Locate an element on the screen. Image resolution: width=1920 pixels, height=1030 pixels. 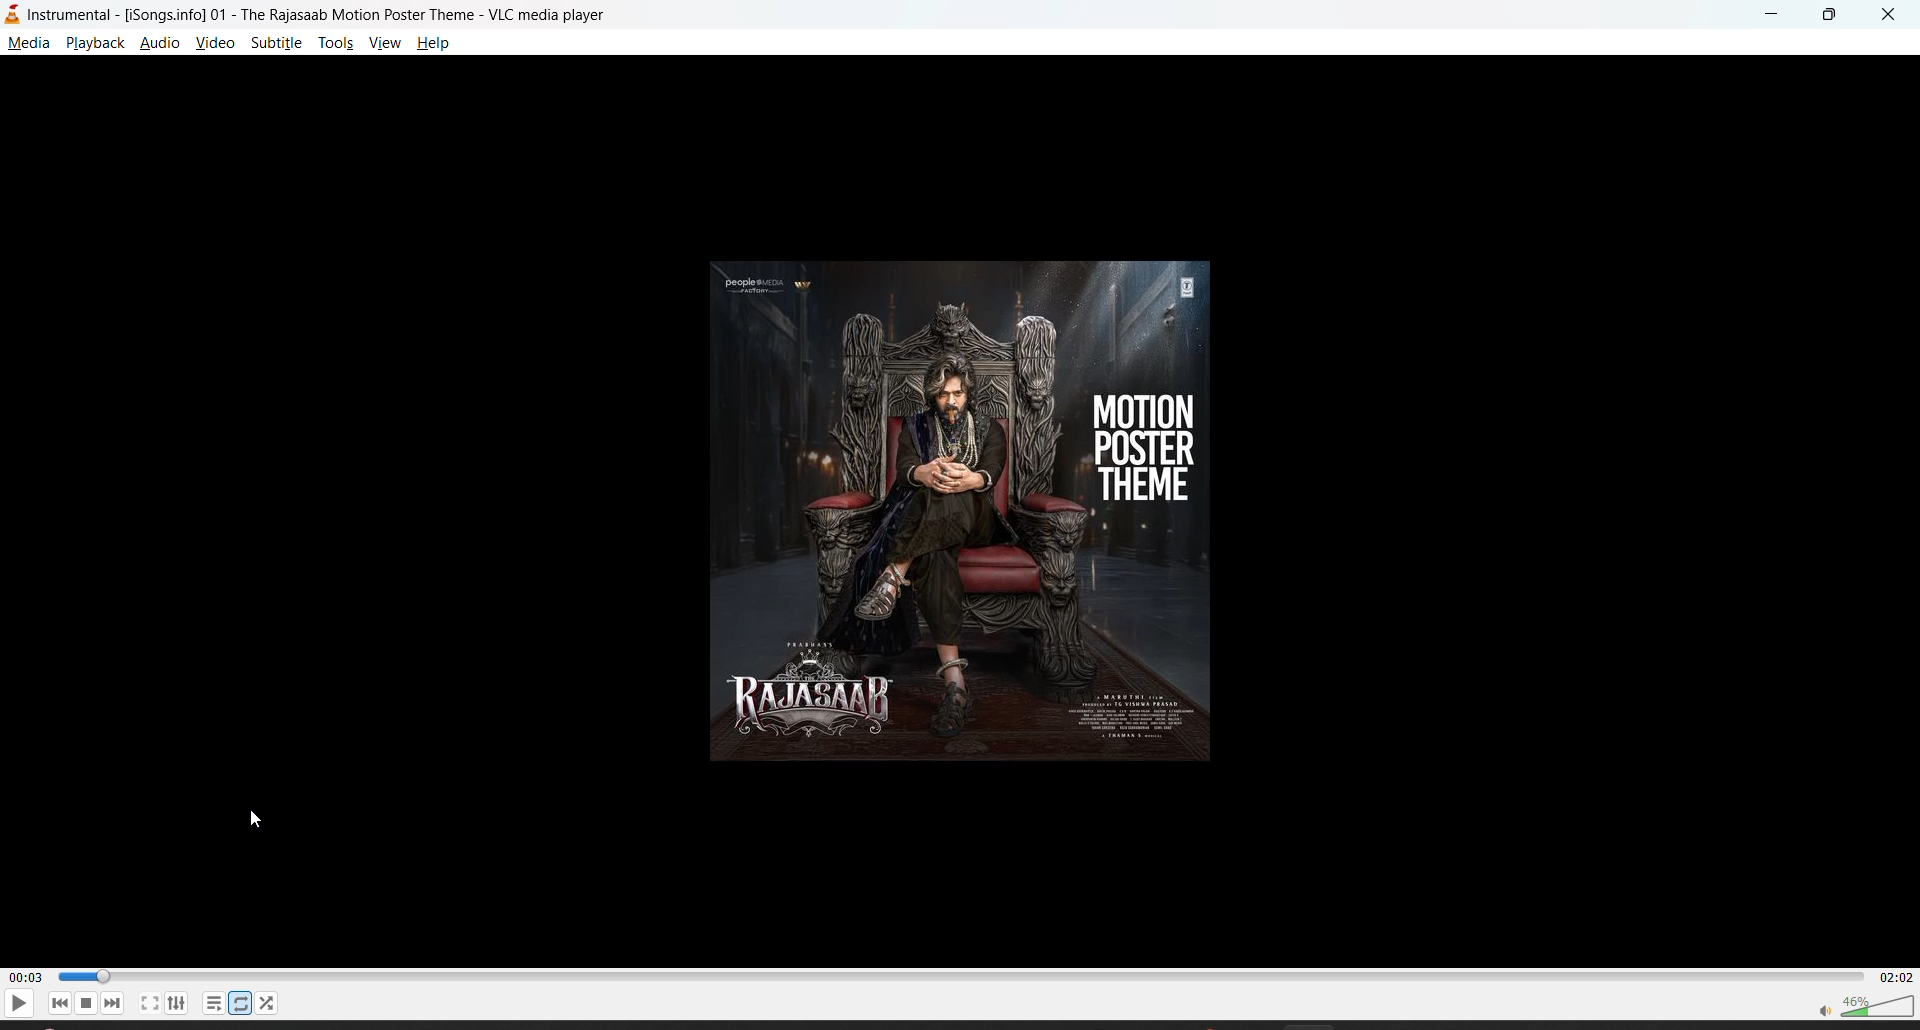
repeat selected is located at coordinates (237, 1003).